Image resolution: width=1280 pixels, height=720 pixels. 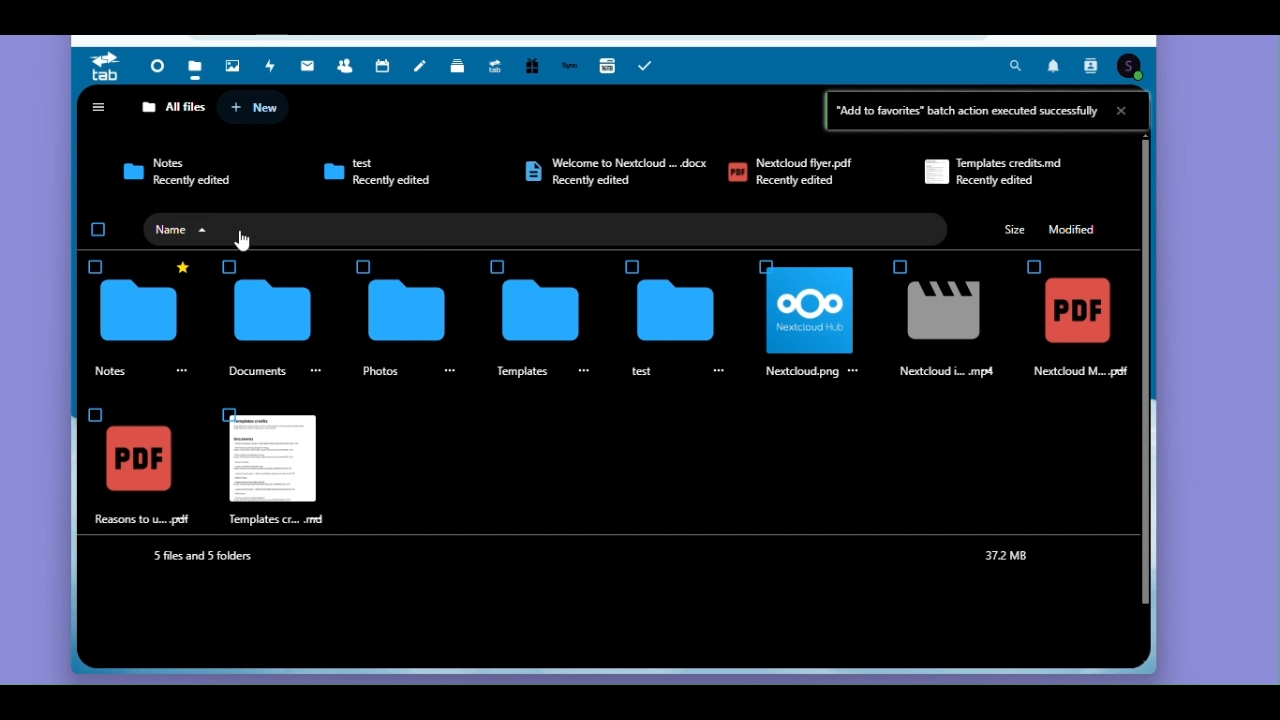 What do you see at coordinates (1086, 372) in the screenshot?
I see `Nextcloud M... pdf |` at bounding box center [1086, 372].